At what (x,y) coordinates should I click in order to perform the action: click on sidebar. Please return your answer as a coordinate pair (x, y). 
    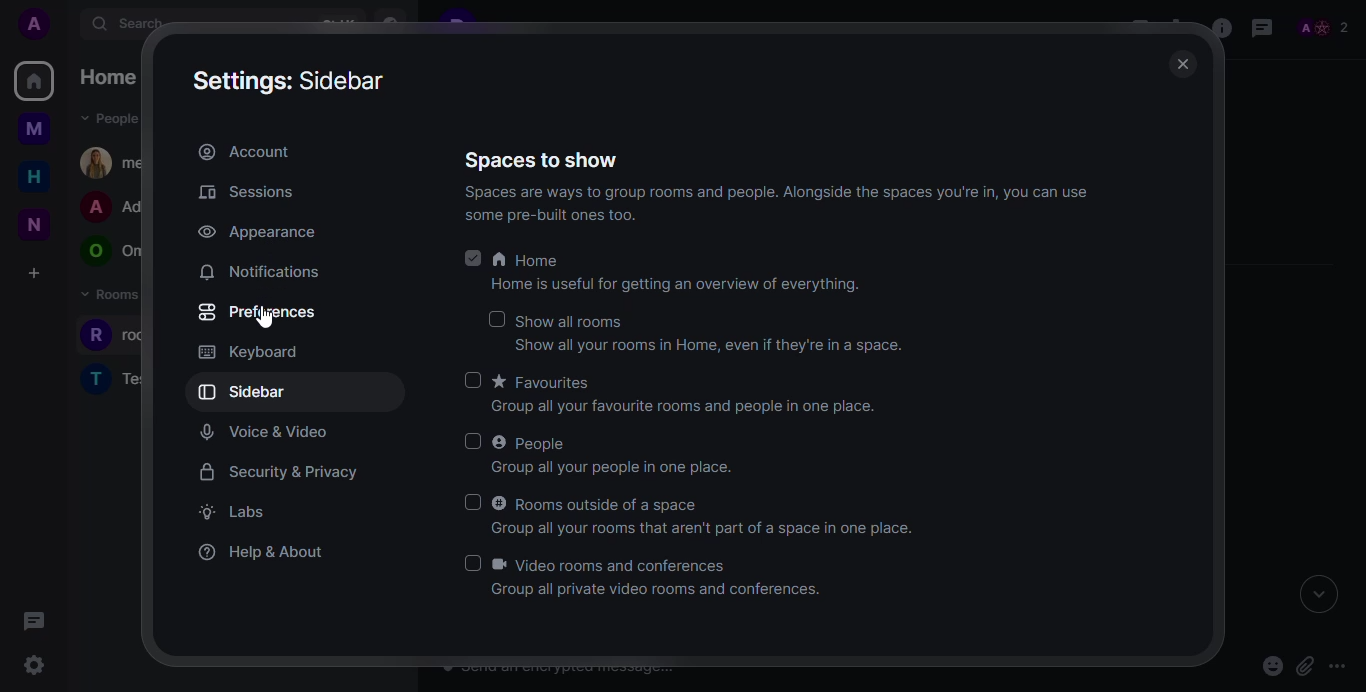
    Looking at the image, I should click on (246, 391).